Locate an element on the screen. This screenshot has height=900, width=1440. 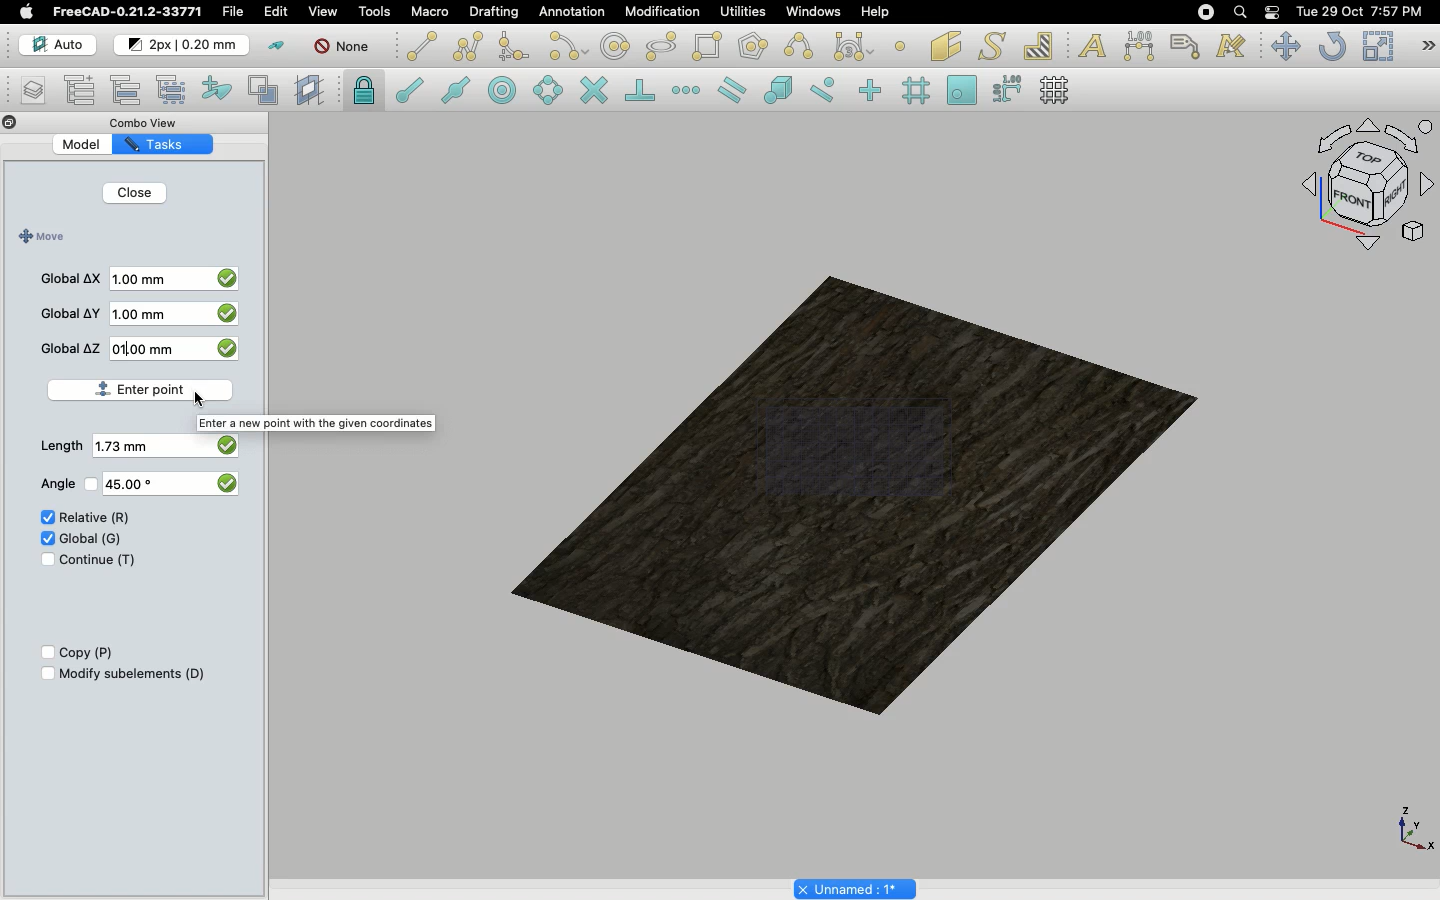
Text is located at coordinates (1092, 47).